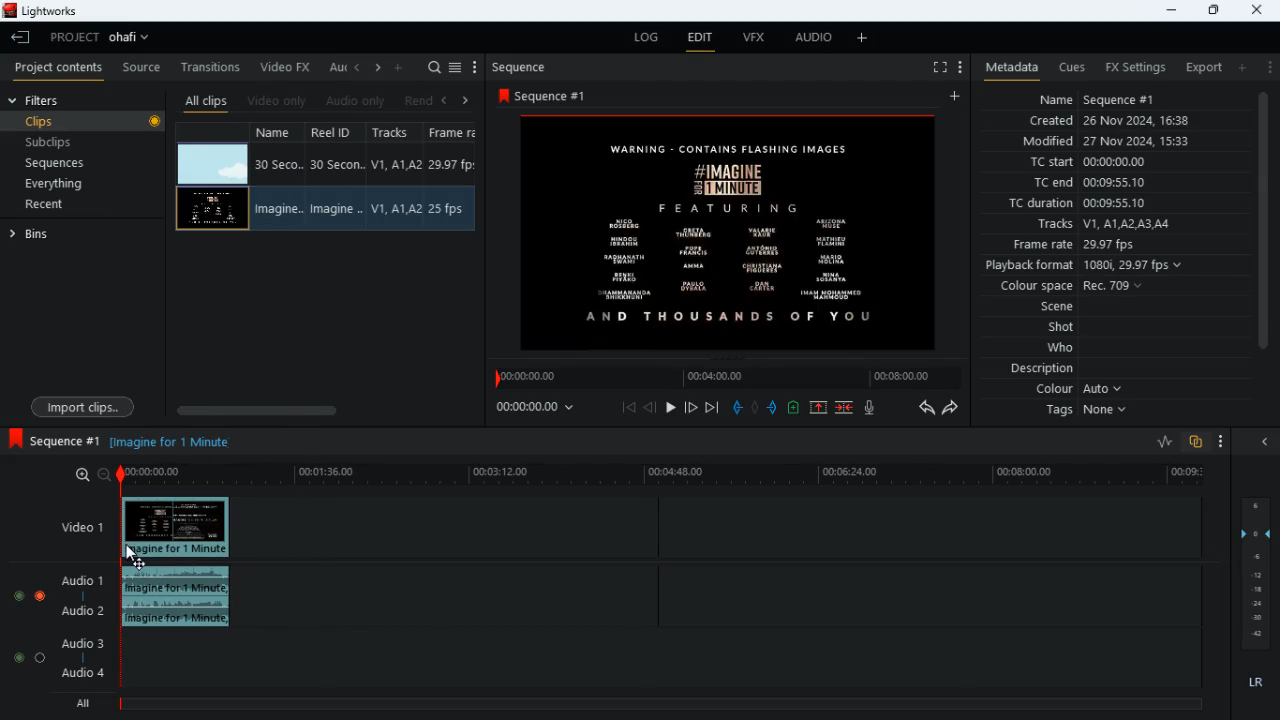  Describe the element at coordinates (710, 407) in the screenshot. I see `end` at that location.